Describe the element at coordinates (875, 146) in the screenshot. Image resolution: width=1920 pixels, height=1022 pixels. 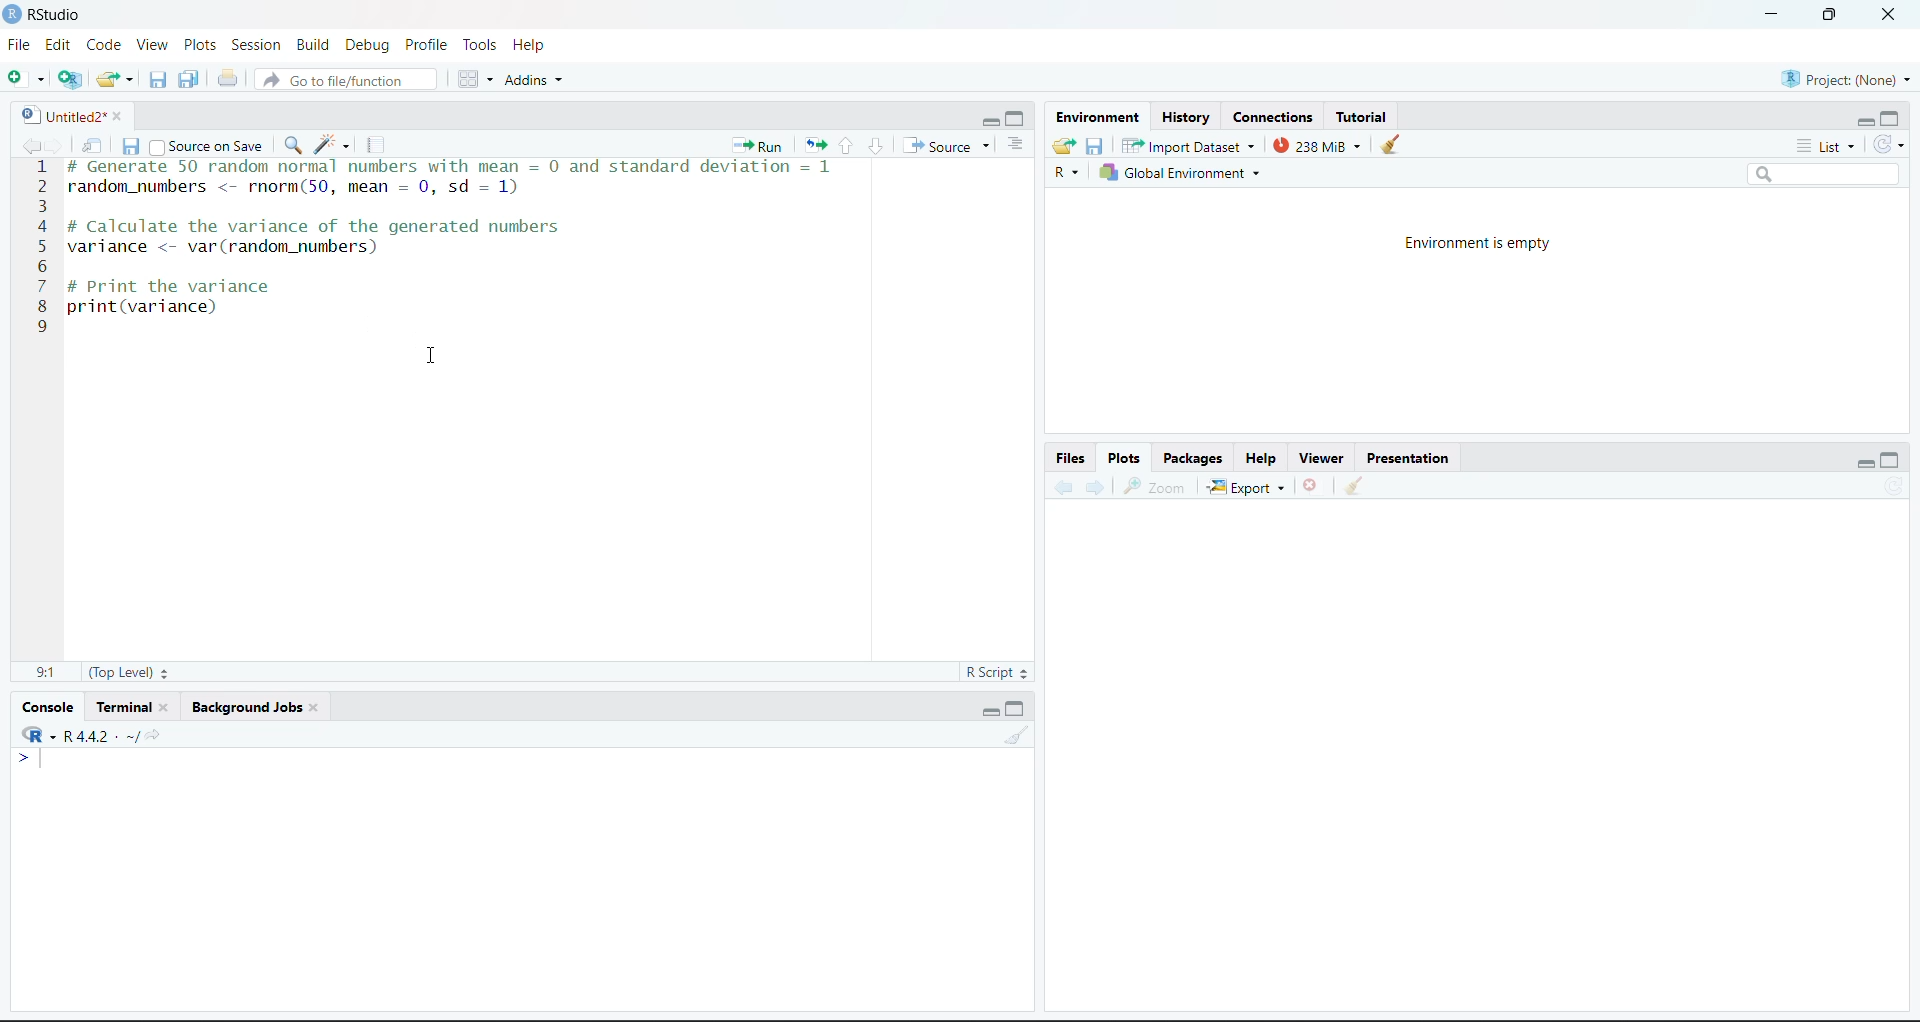
I see `down` at that location.